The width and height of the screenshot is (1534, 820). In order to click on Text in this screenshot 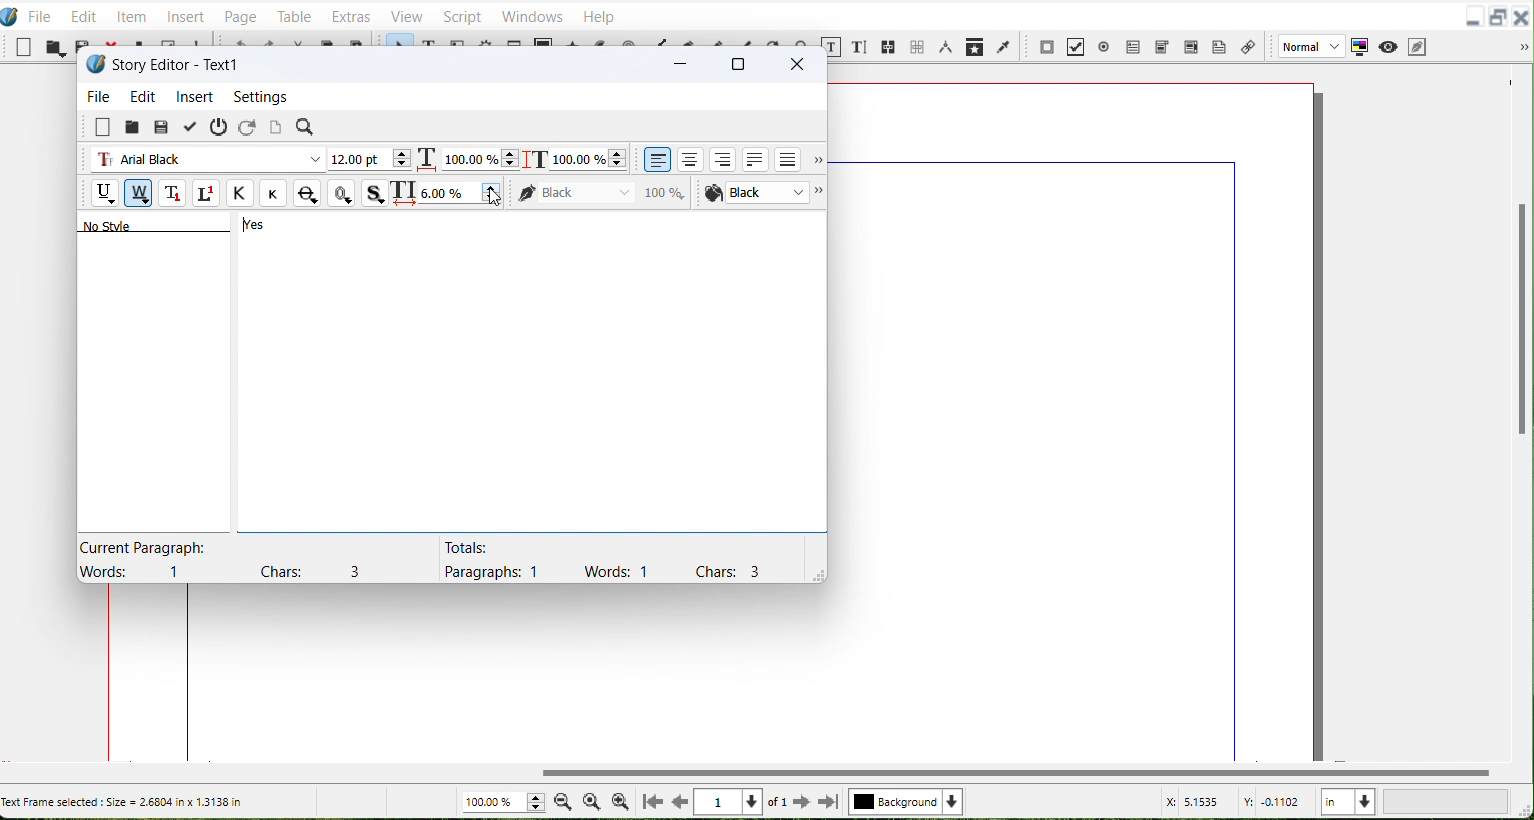, I will do `click(183, 65)`.